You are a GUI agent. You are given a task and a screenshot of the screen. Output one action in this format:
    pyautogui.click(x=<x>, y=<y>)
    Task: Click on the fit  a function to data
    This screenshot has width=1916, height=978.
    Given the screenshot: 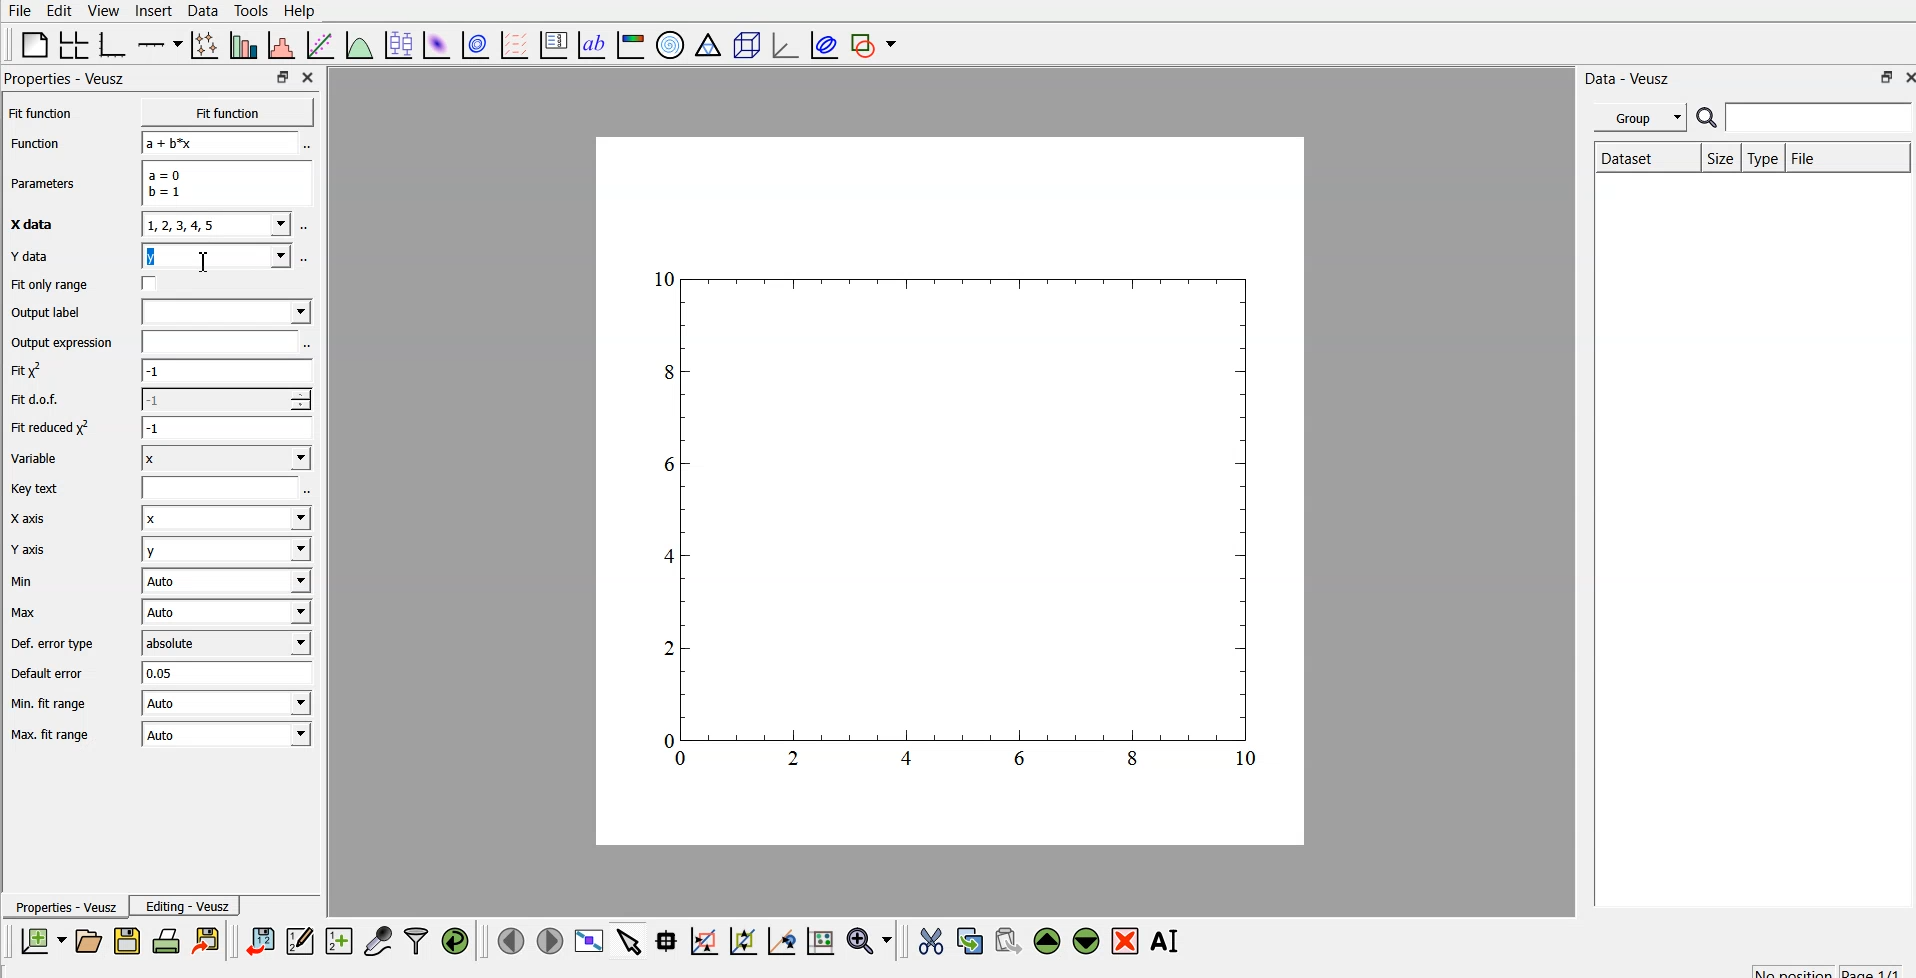 What is the action you would take?
    pyautogui.click(x=319, y=48)
    